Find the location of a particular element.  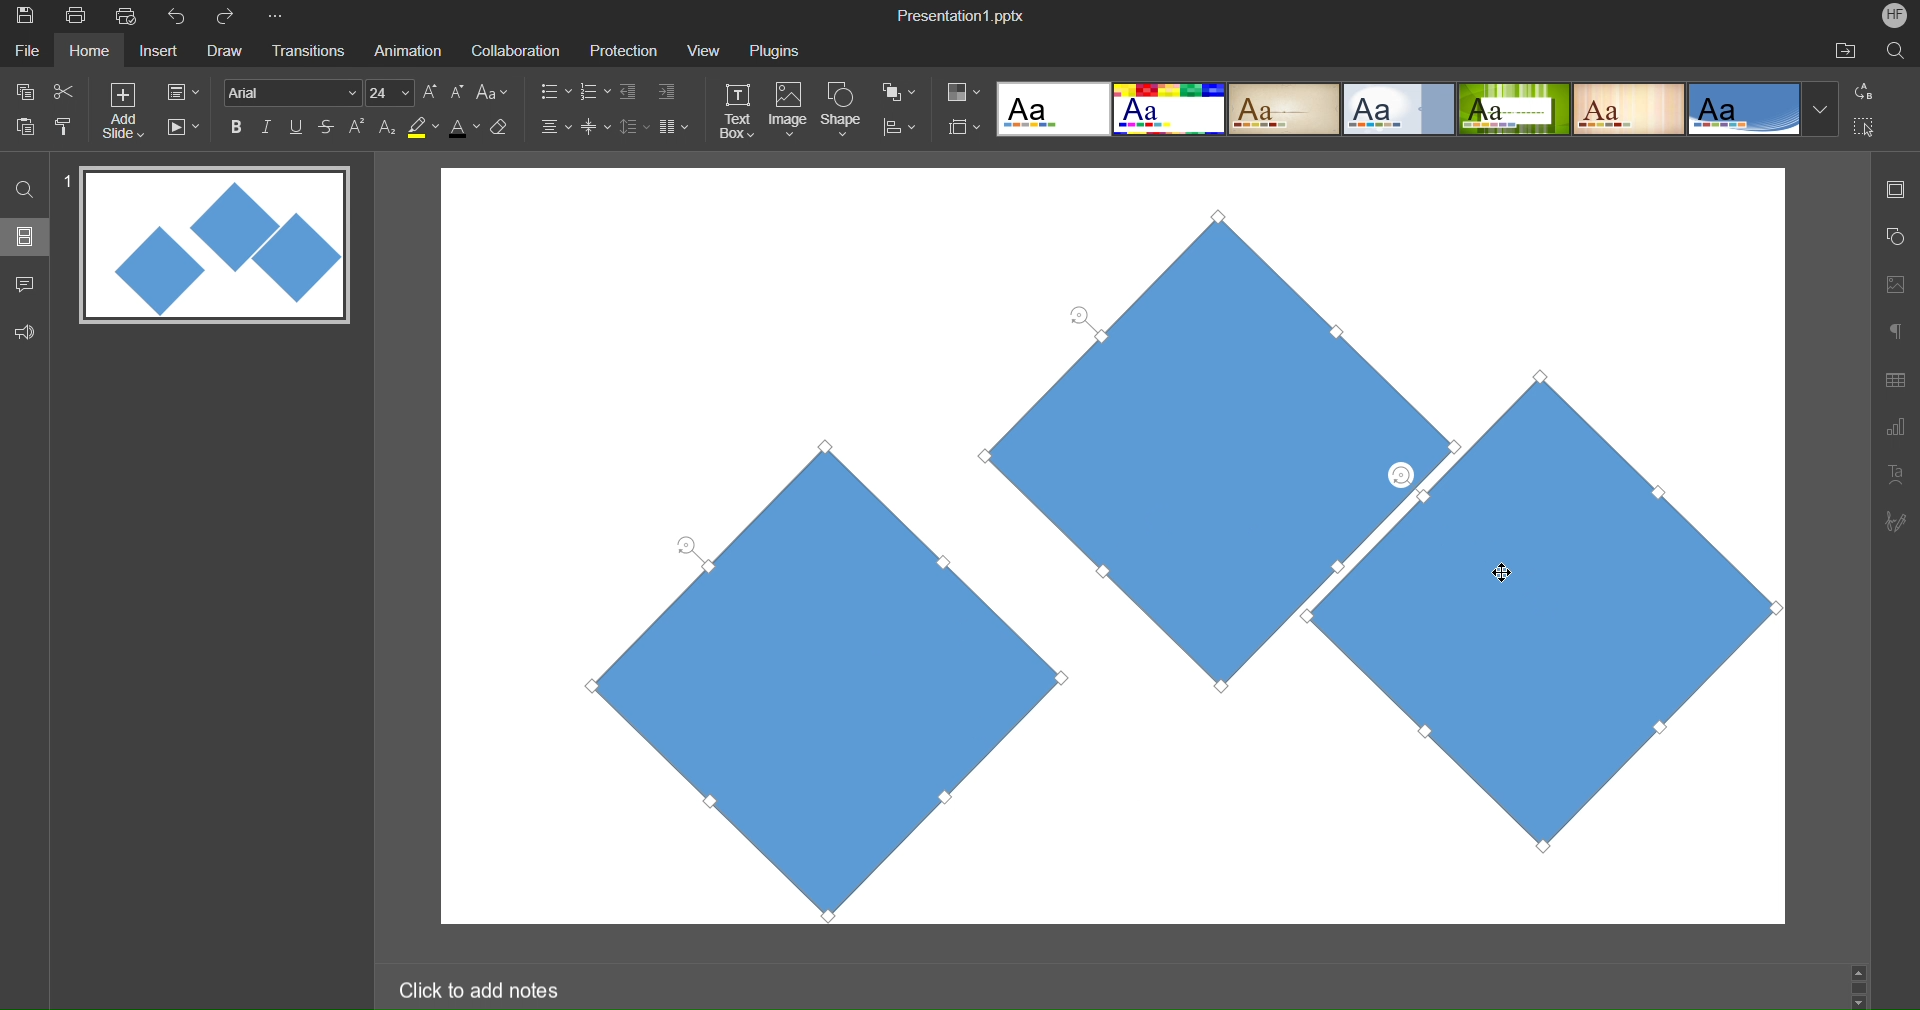

Plugins is located at coordinates (777, 50).